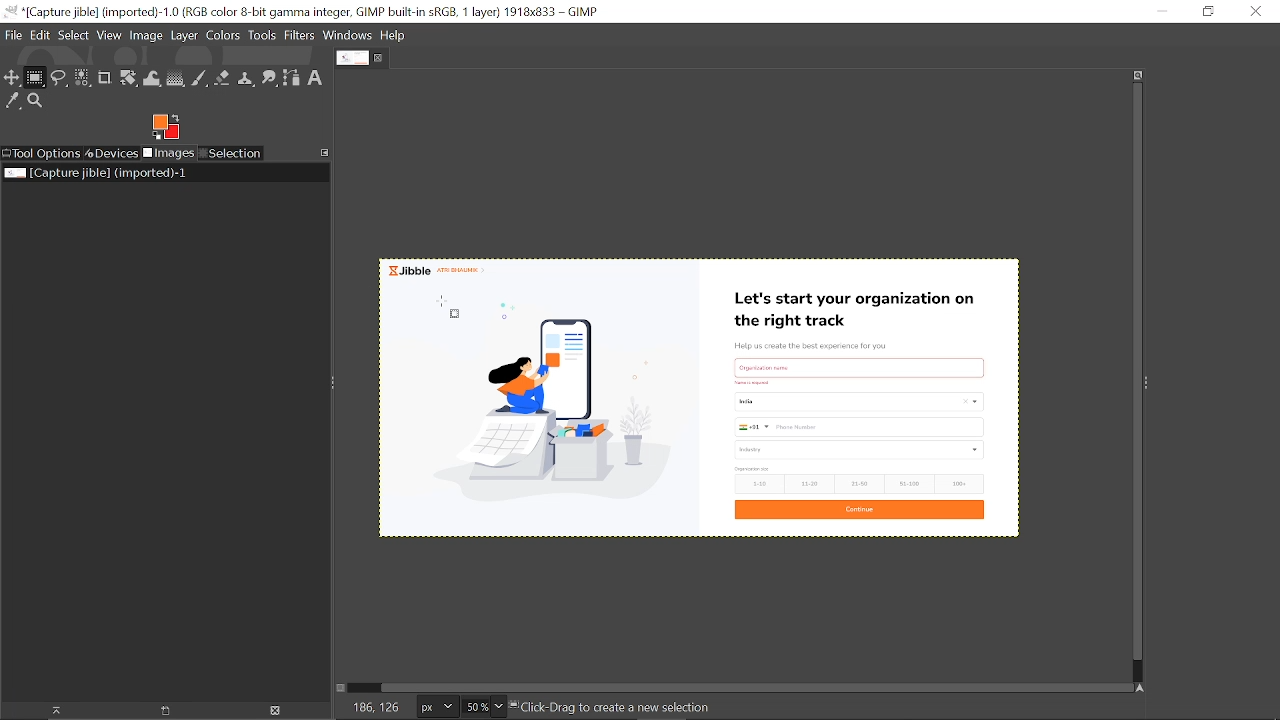  What do you see at coordinates (857, 404) in the screenshot?
I see `Country` at bounding box center [857, 404].